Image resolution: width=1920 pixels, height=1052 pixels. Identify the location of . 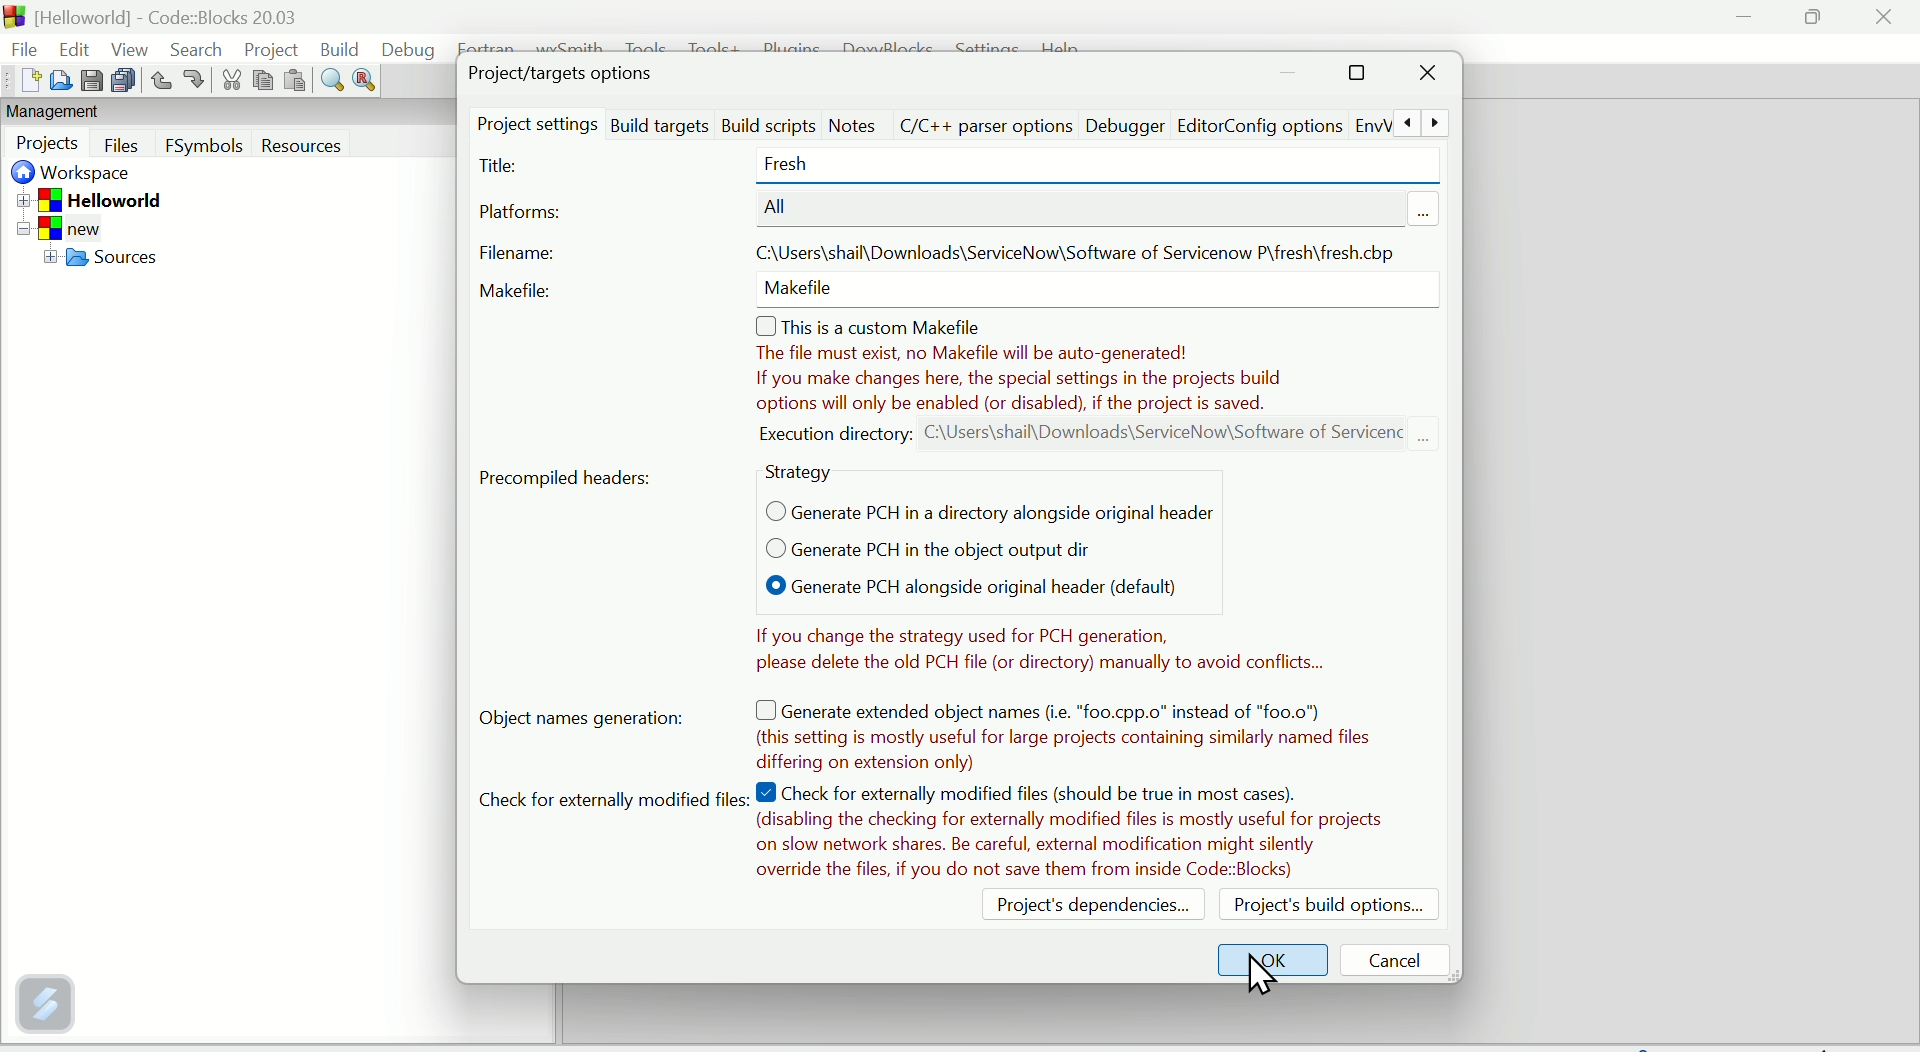
(160, 80).